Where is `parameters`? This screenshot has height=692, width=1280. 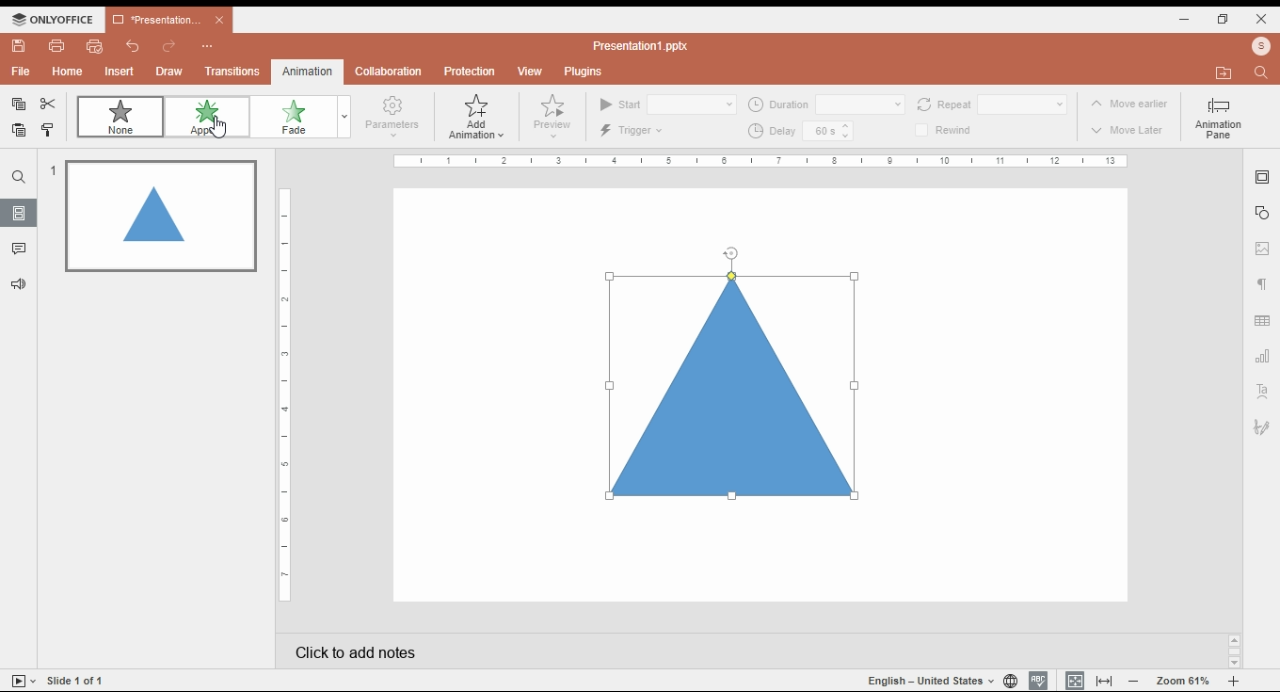 parameters is located at coordinates (396, 118).